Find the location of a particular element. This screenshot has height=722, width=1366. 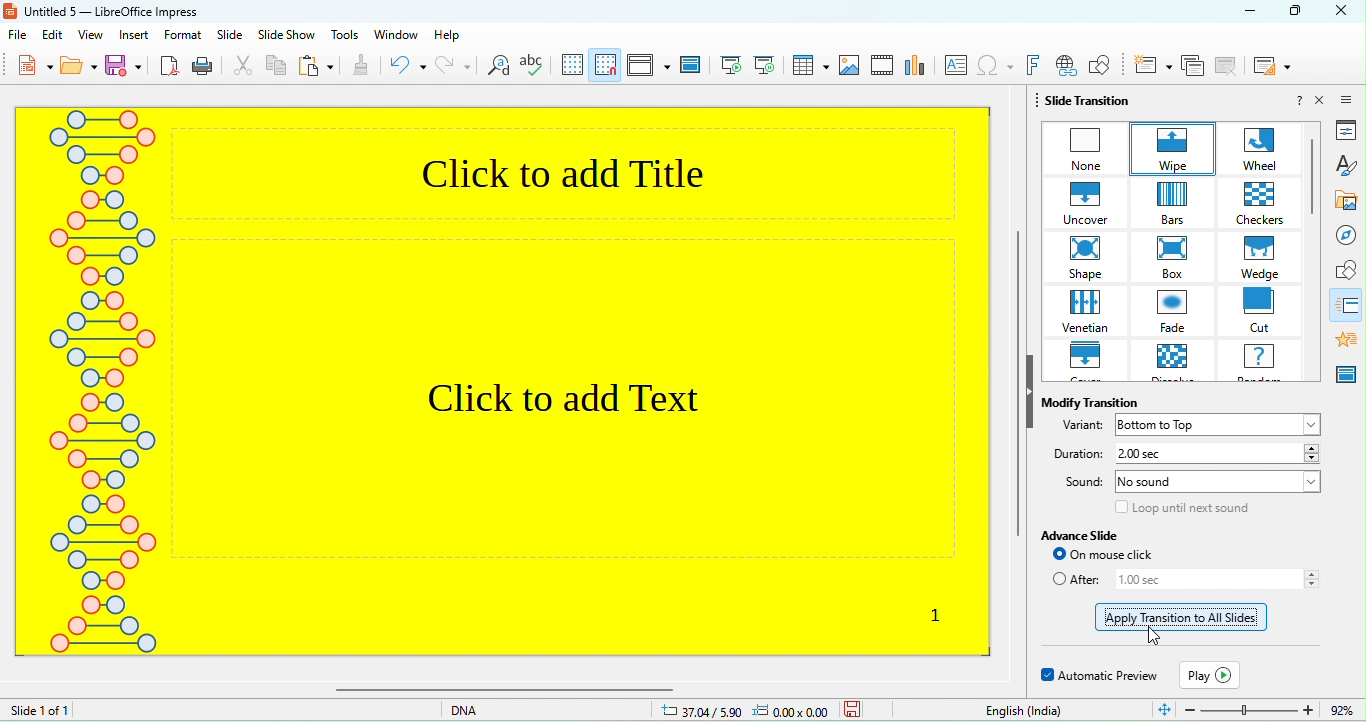

sound is located at coordinates (1080, 484).